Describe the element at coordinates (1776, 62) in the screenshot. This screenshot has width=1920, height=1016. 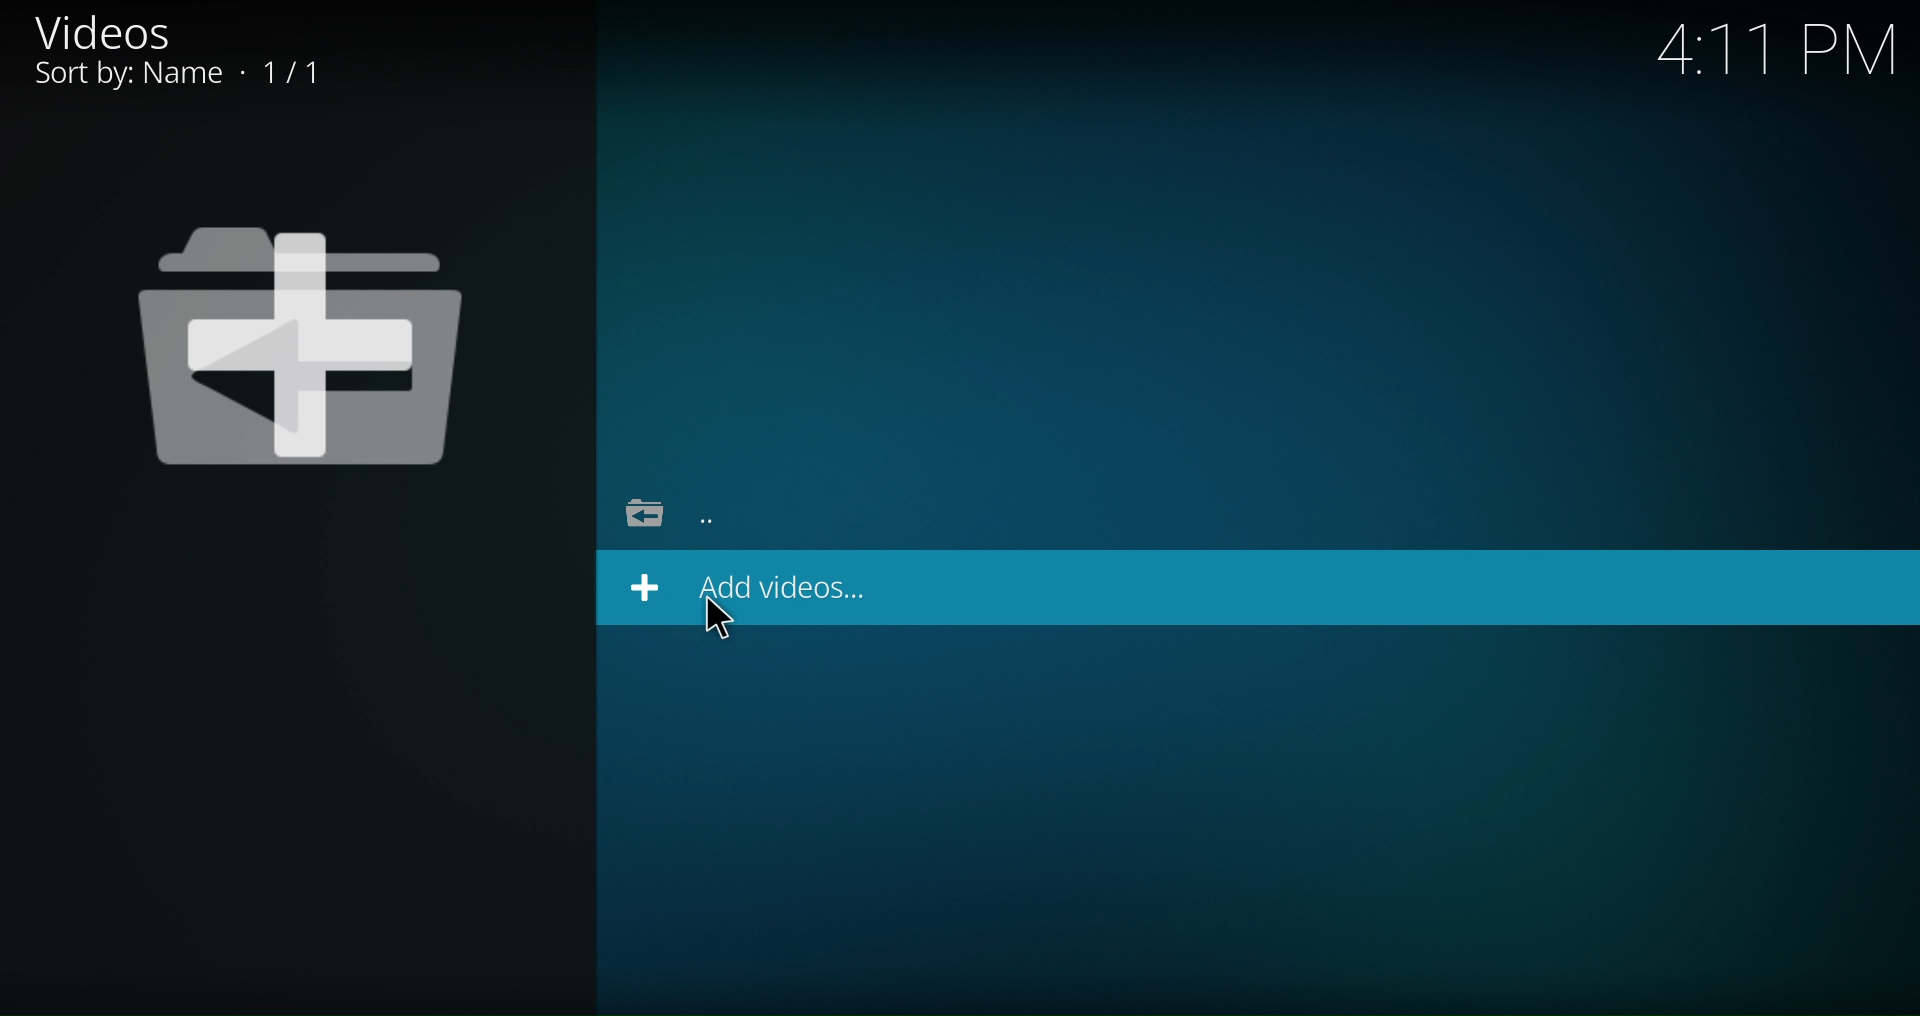
I see `4:11 PM` at that location.